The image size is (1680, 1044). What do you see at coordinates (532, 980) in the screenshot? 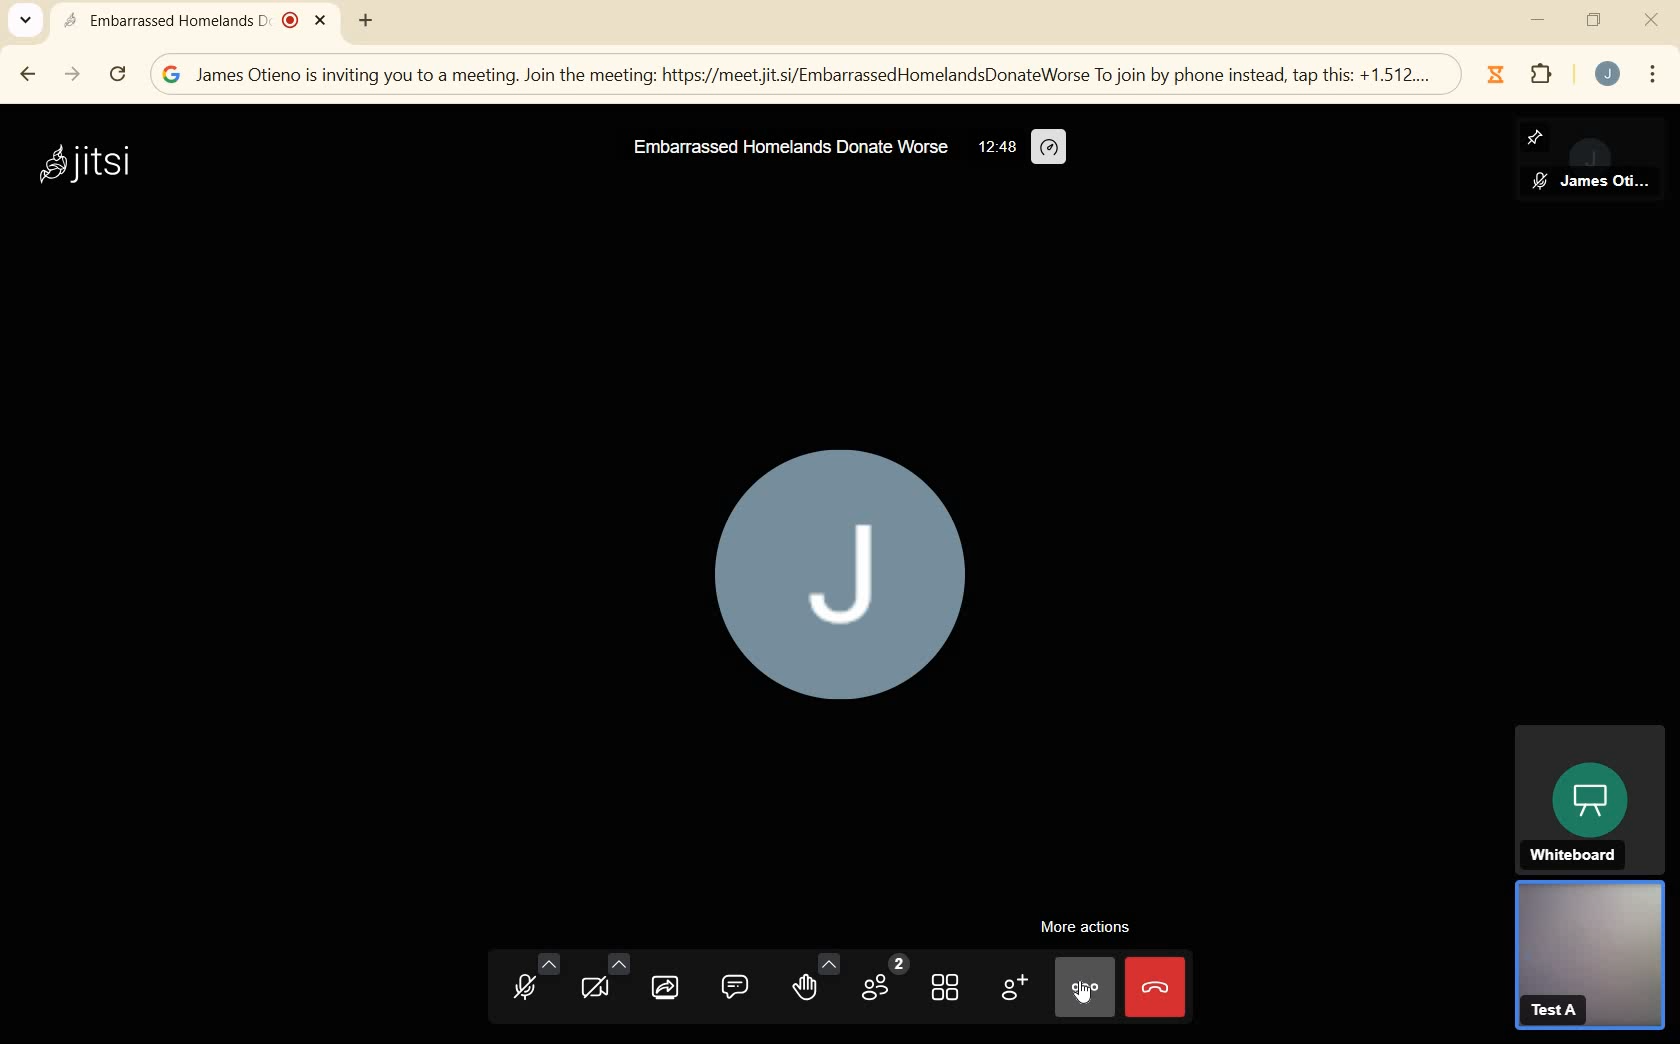
I see `microphone` at bounding box center [532, 980].